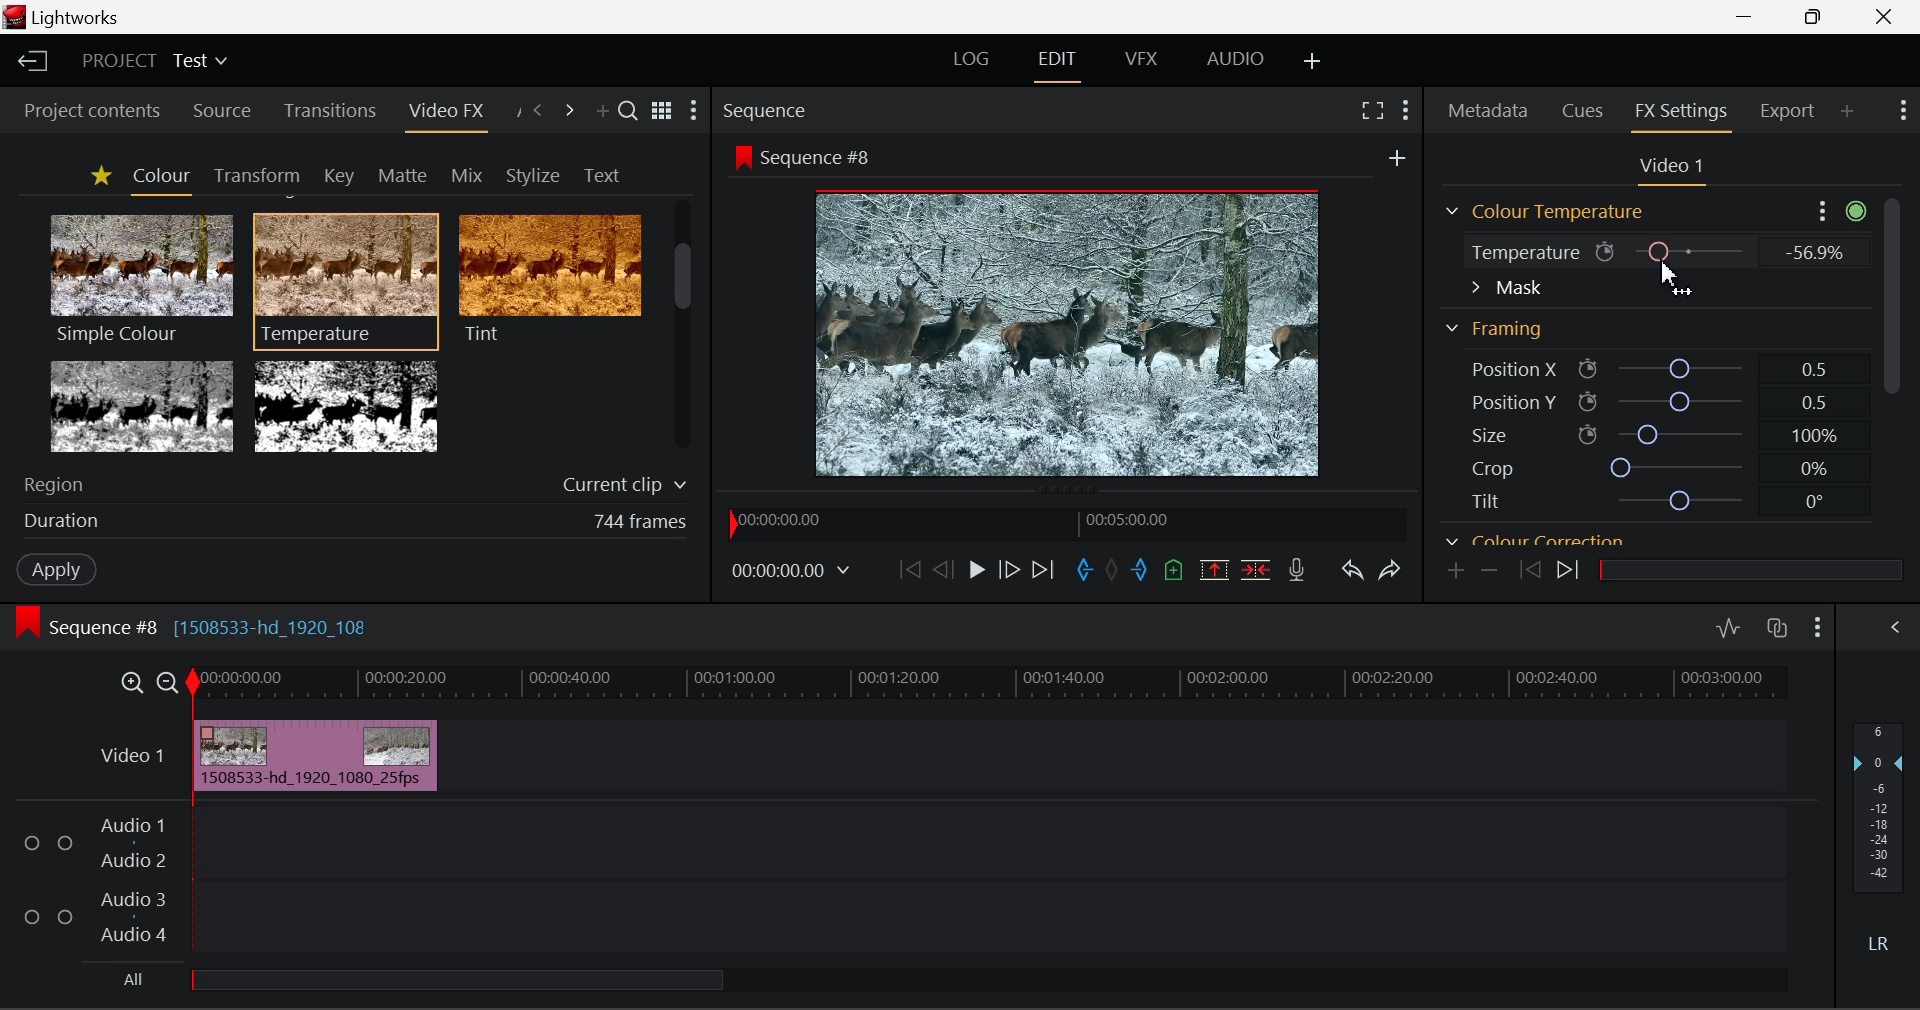 The height and width of the screenshot is (1010, 1920). Describe the element at coordinates (1524, 570) in the screenshot. I see `Previous keyframe` at that location.